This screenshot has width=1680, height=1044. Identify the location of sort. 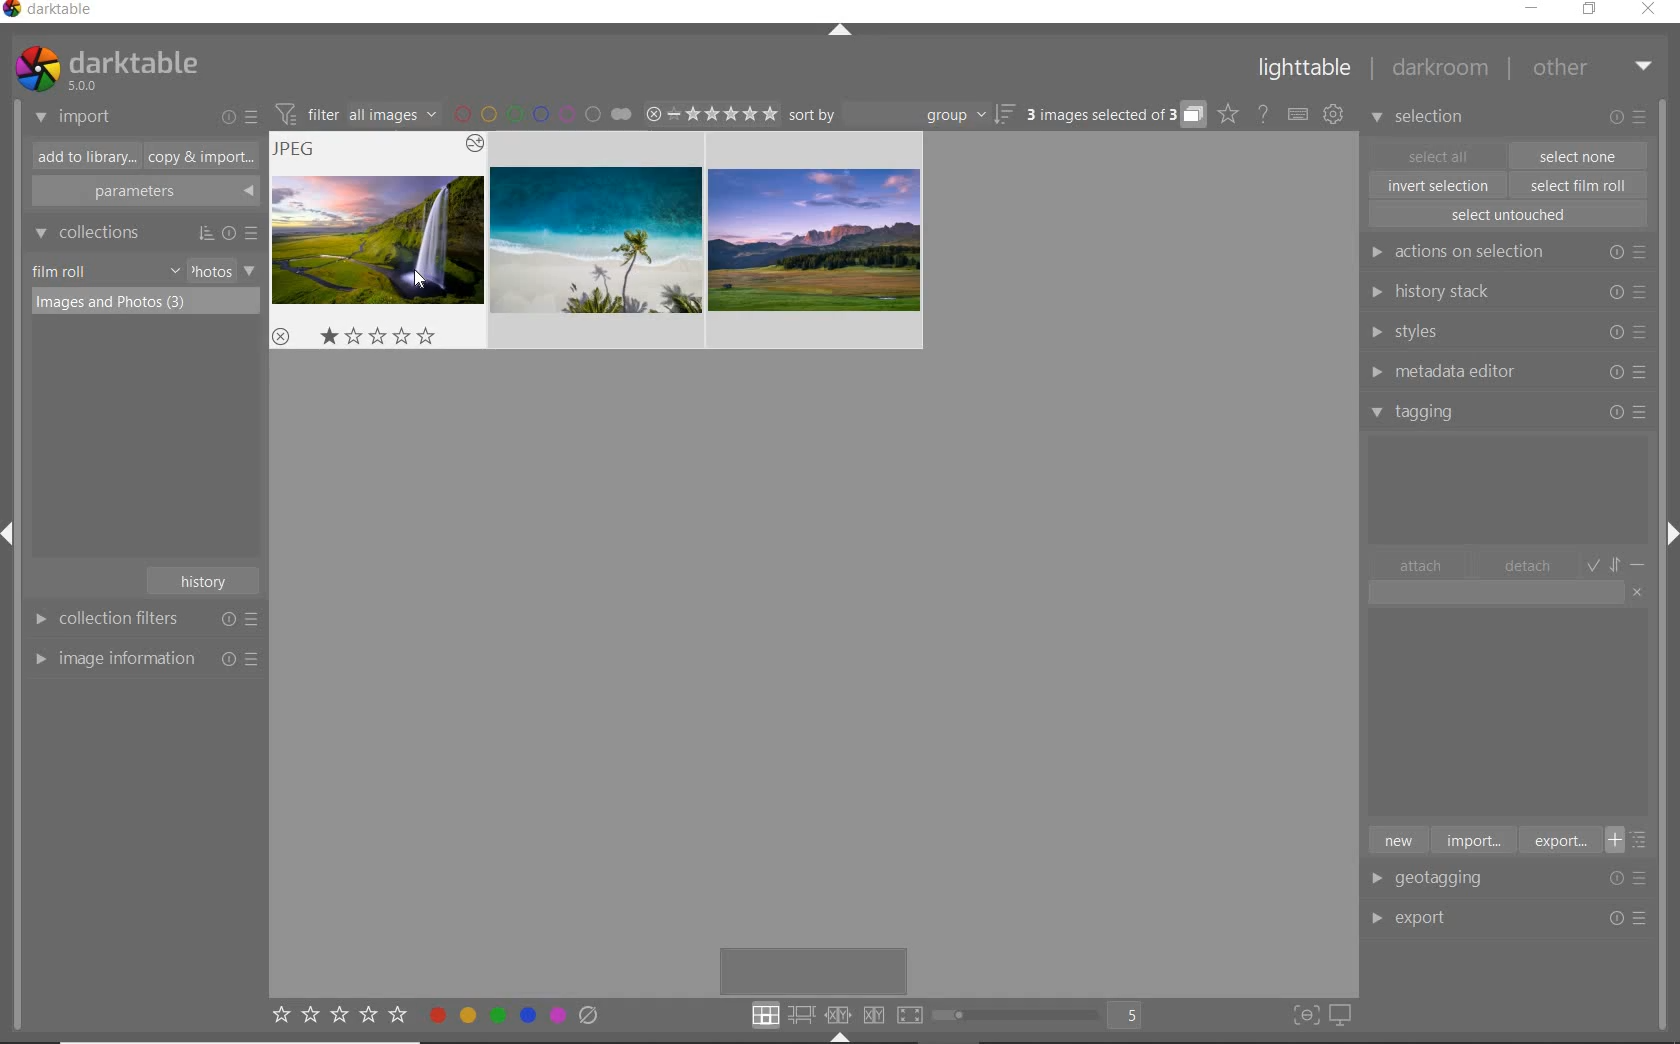
(902, 115).